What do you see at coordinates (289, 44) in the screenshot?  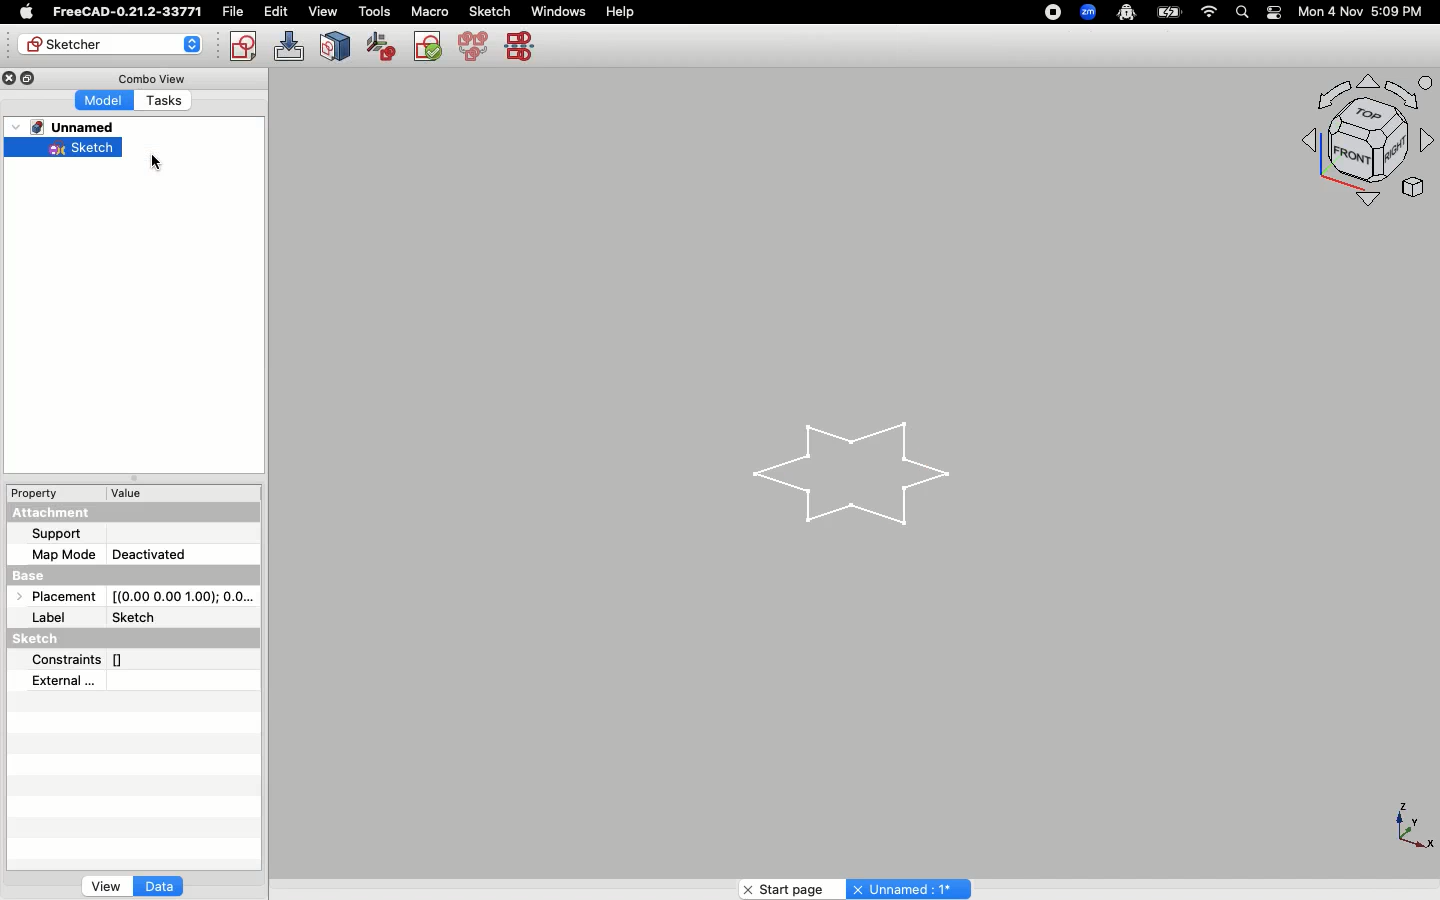 I see `Edit Sketch` at bounding box center [289, 44].